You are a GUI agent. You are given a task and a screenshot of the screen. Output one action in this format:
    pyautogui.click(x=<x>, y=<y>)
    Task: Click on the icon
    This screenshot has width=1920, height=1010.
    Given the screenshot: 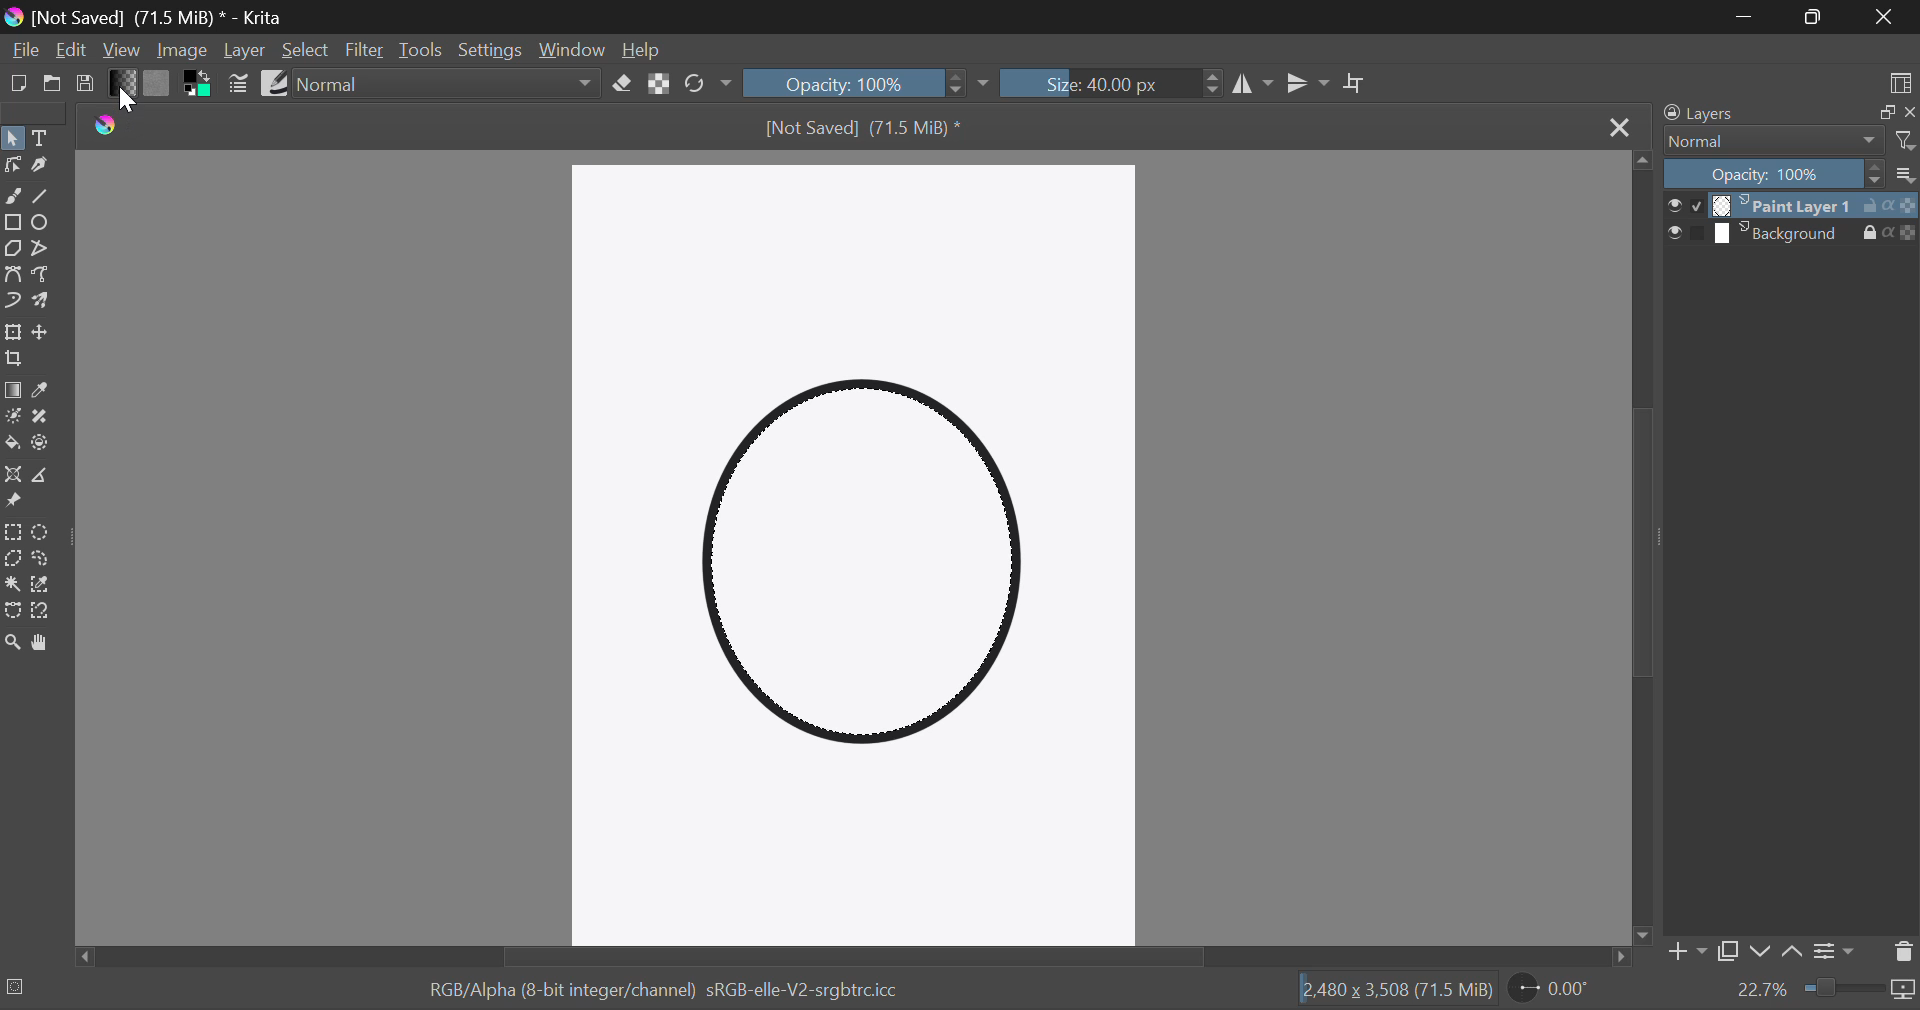 What is the action you would take?
    pyautogui.click(x=1906, y=993)
    